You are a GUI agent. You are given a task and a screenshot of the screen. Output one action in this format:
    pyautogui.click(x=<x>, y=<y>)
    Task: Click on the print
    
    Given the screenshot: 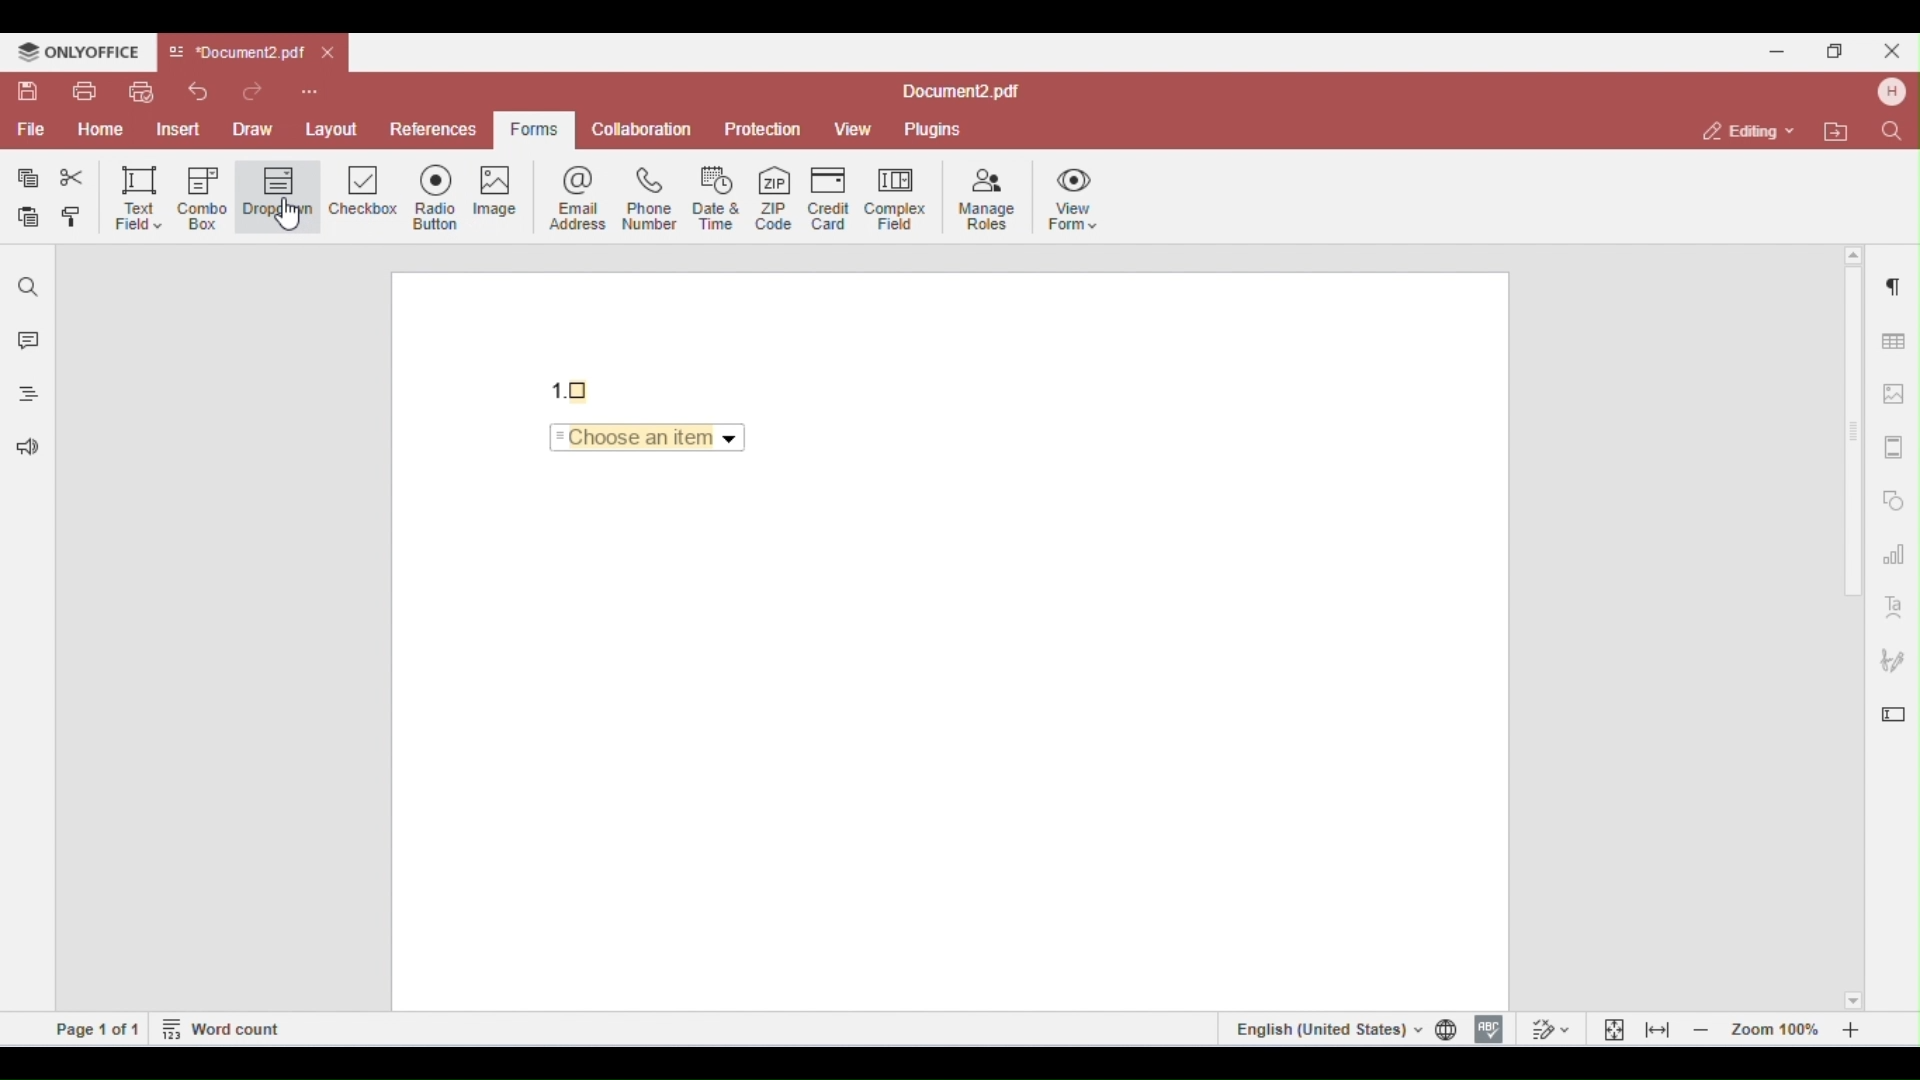 What is the action you would take?
    pyautogui.click(x=84, y=91)
    